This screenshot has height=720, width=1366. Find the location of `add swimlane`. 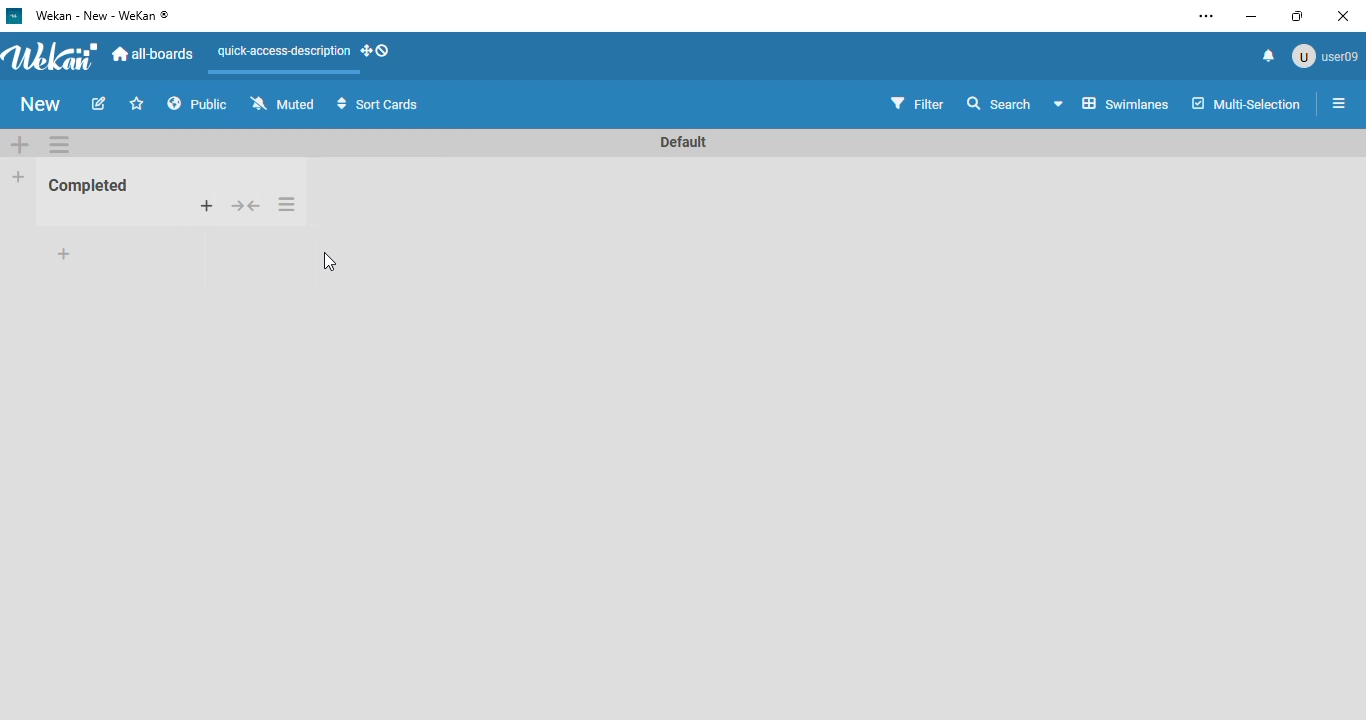

add swimlane is located at coordinates (20, 143).